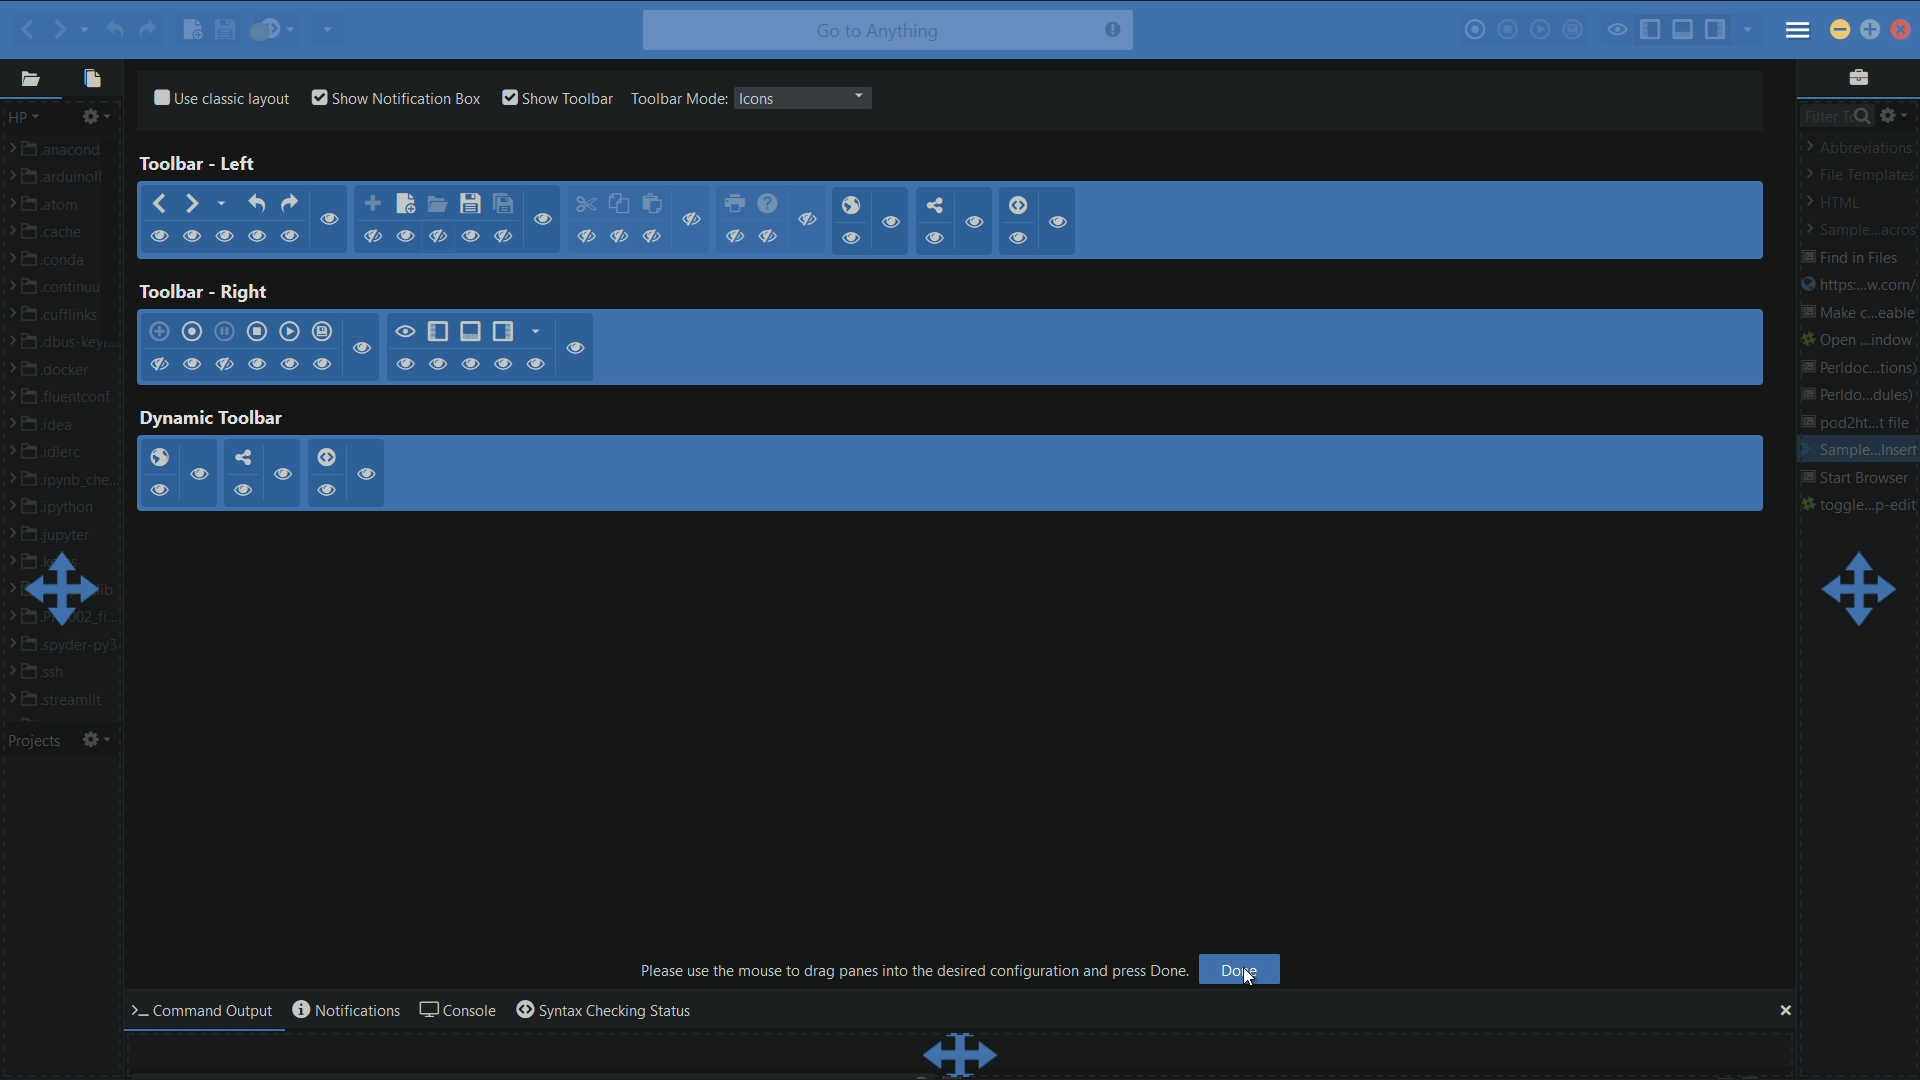 The image size is (1920, 1080). What do you see at coordinates (618, 237) in the screenshot?
I see `show/hide` at bounding box center [618, 237].